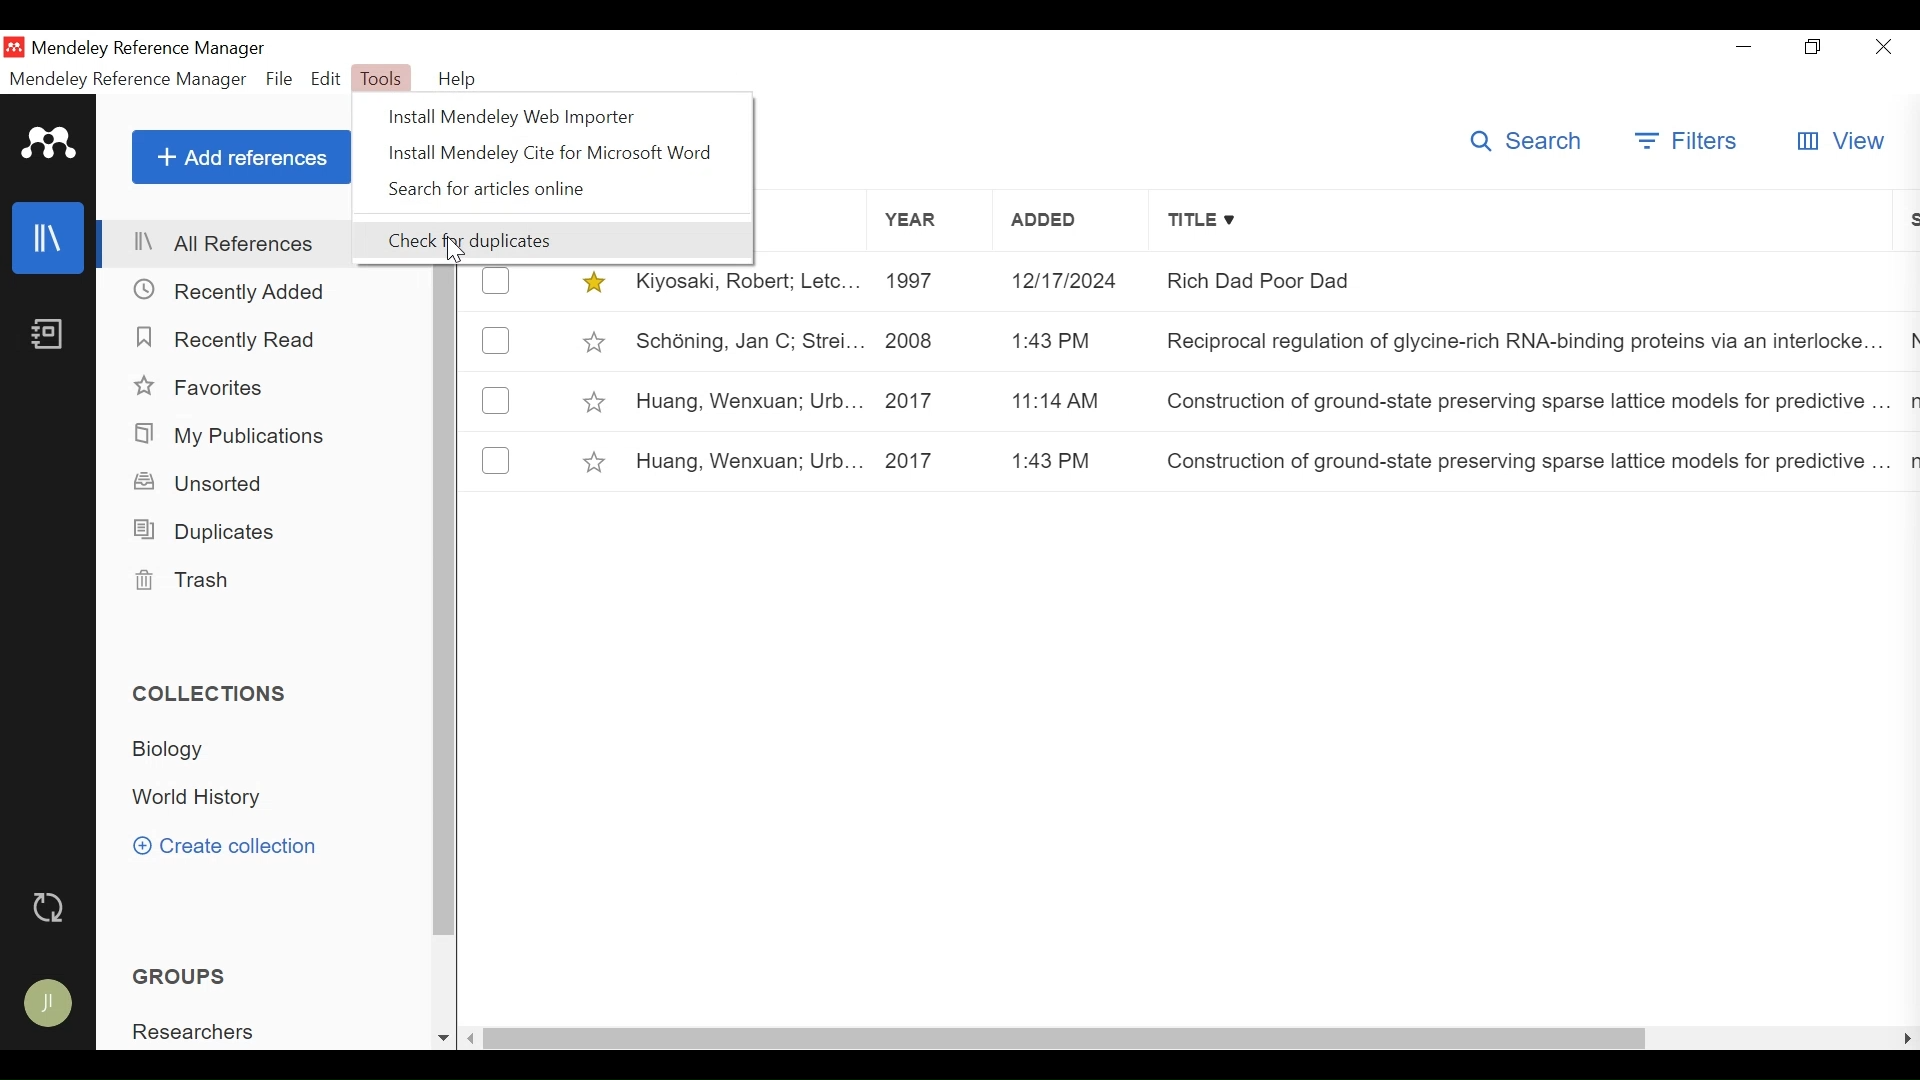 This screenshot has height=1080, width=1920. What do you see at coordinates (1066, 1041) in the screenshot?
I see `horizontal Scroll bar` at bounding box center [1066, 1041].